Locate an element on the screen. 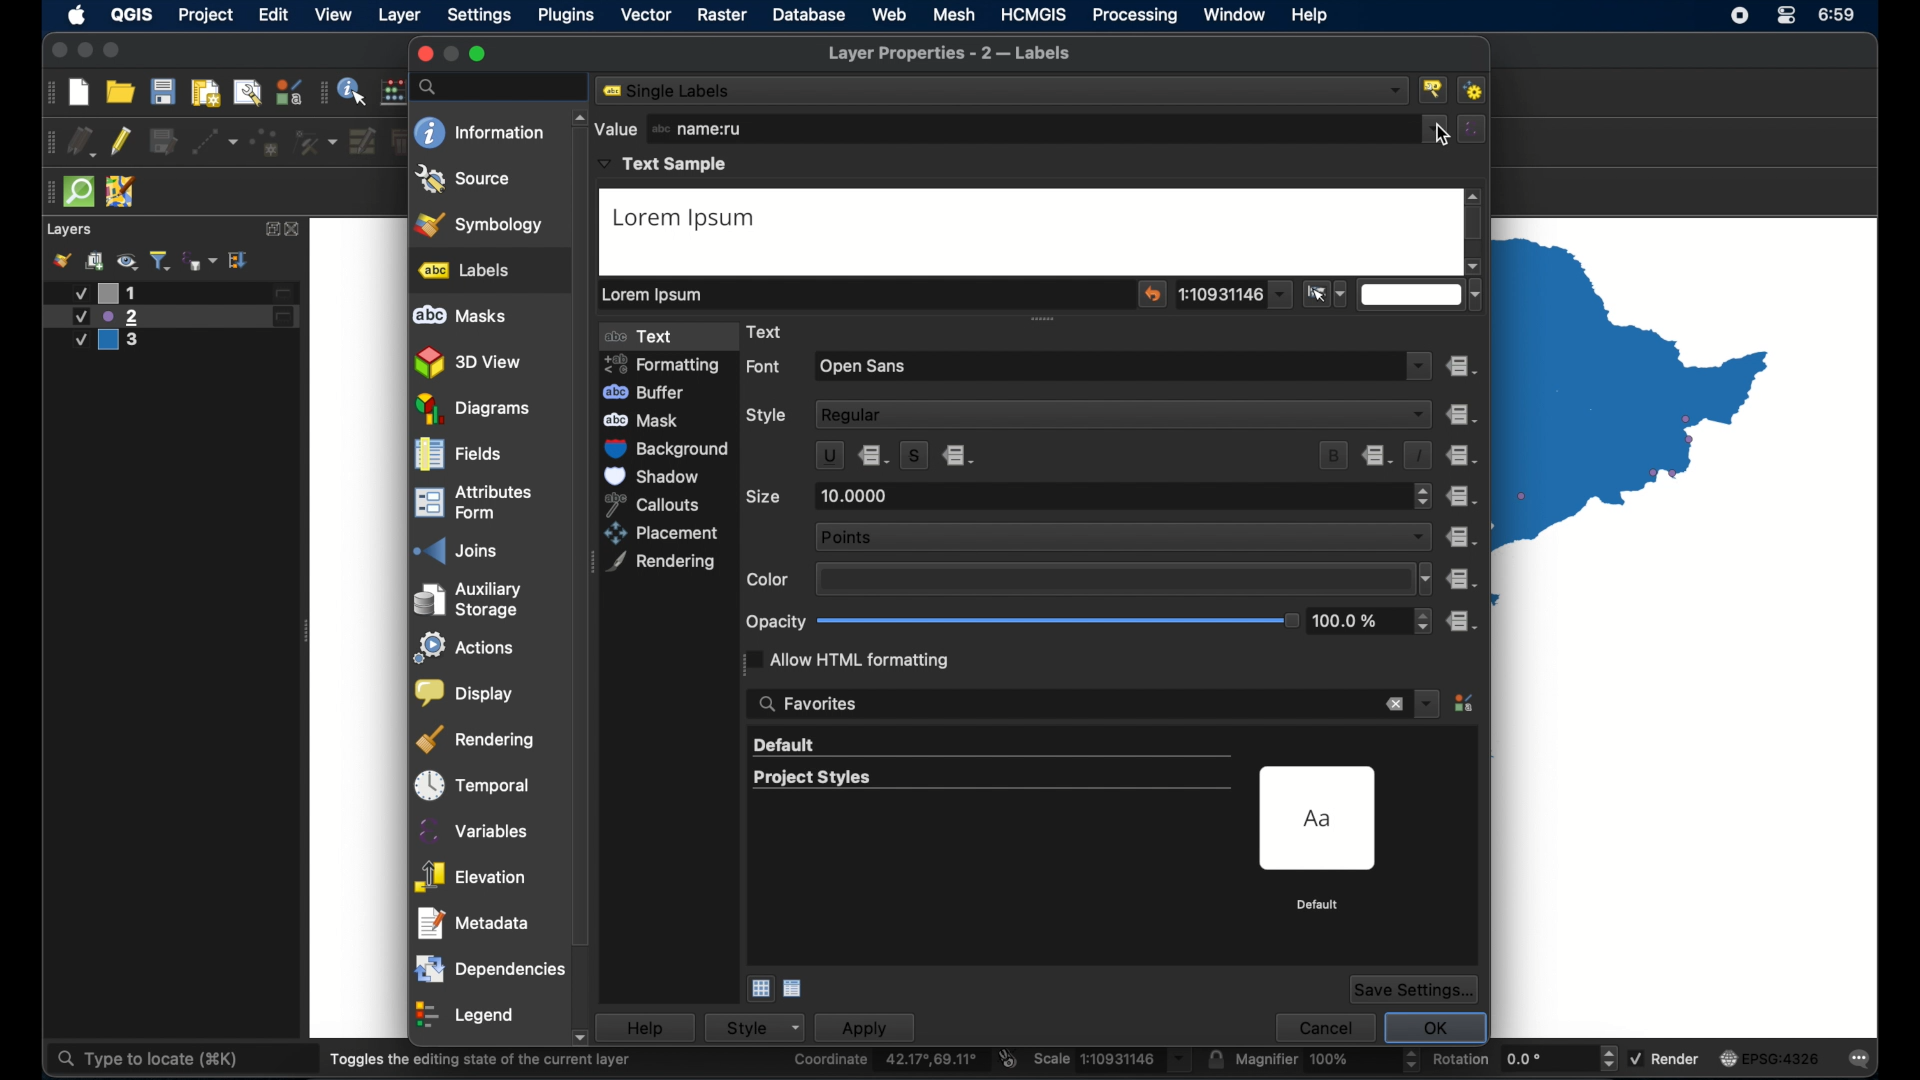 This screenshot has width=1920, height=1080. scroll up arrow is located at coordinates (578, 121).